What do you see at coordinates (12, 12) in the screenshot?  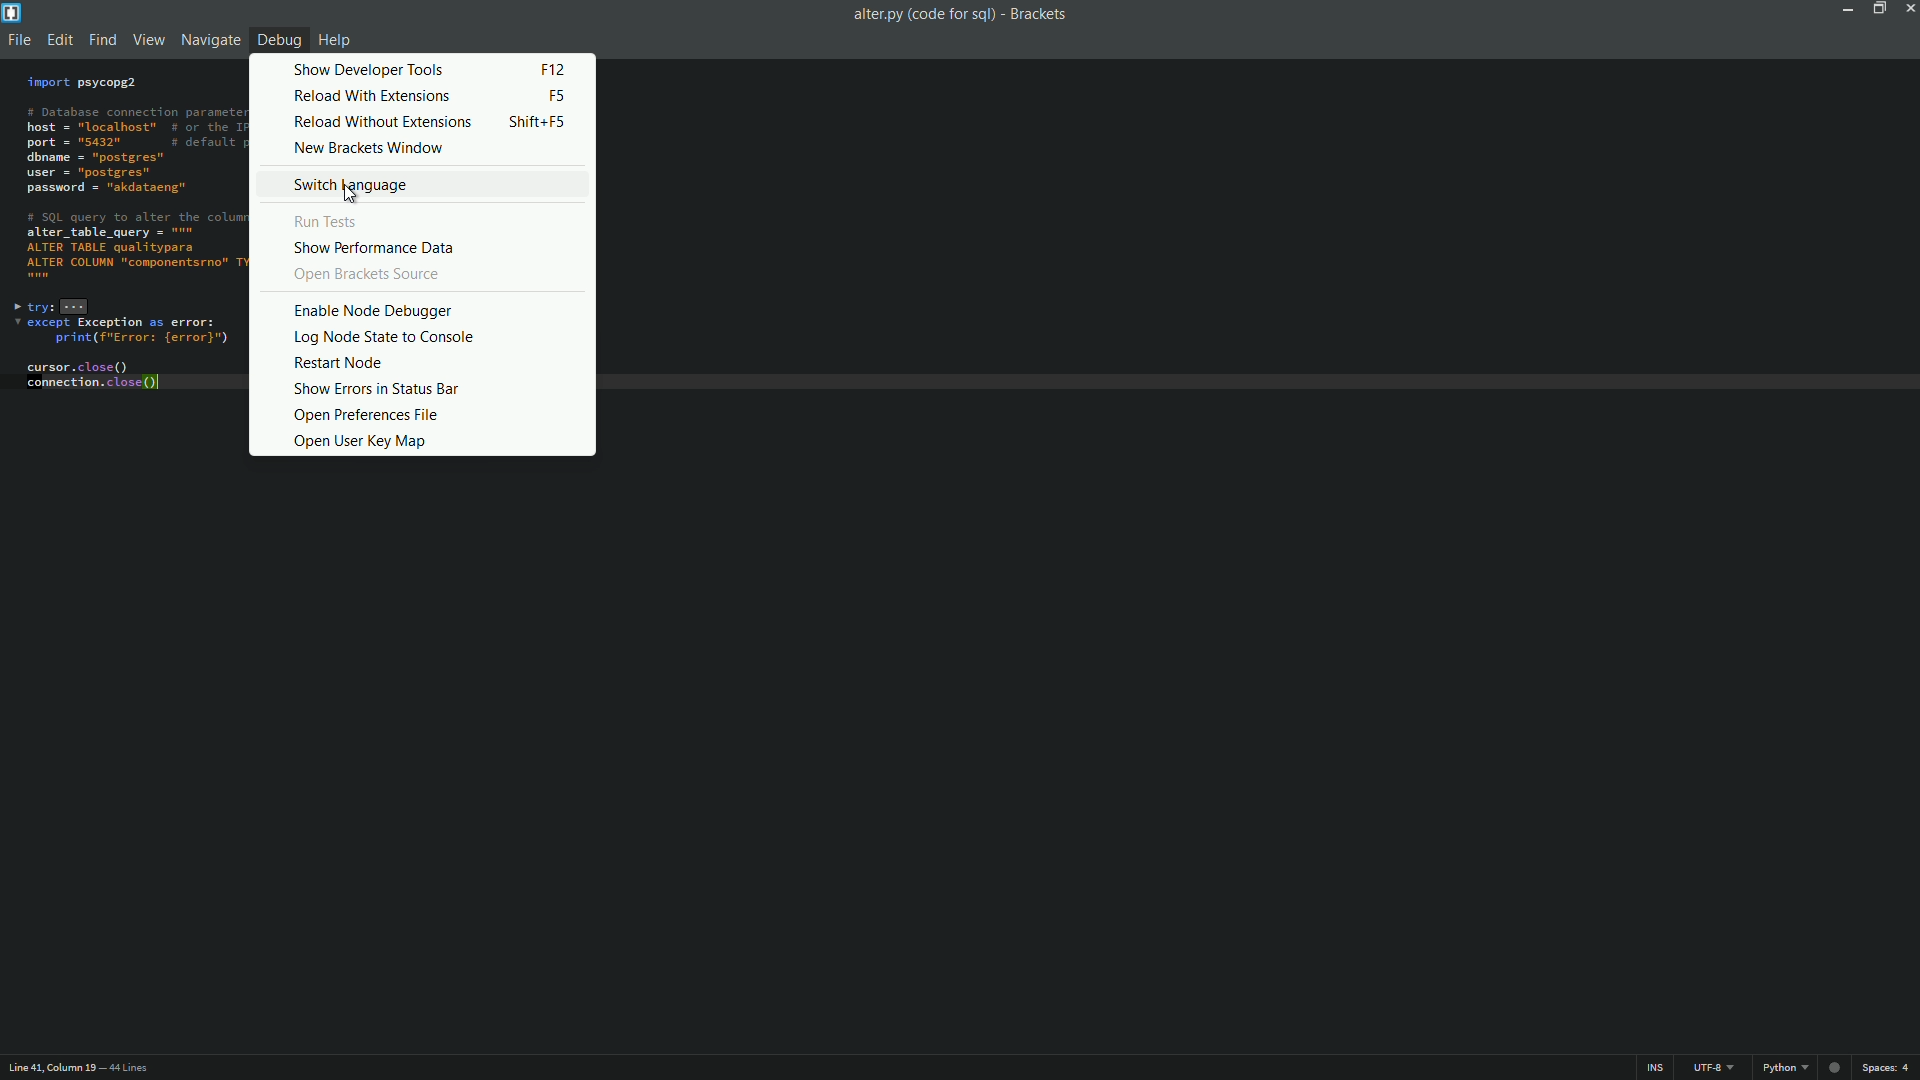 I see `app icon` at bounding box center [12, 12].